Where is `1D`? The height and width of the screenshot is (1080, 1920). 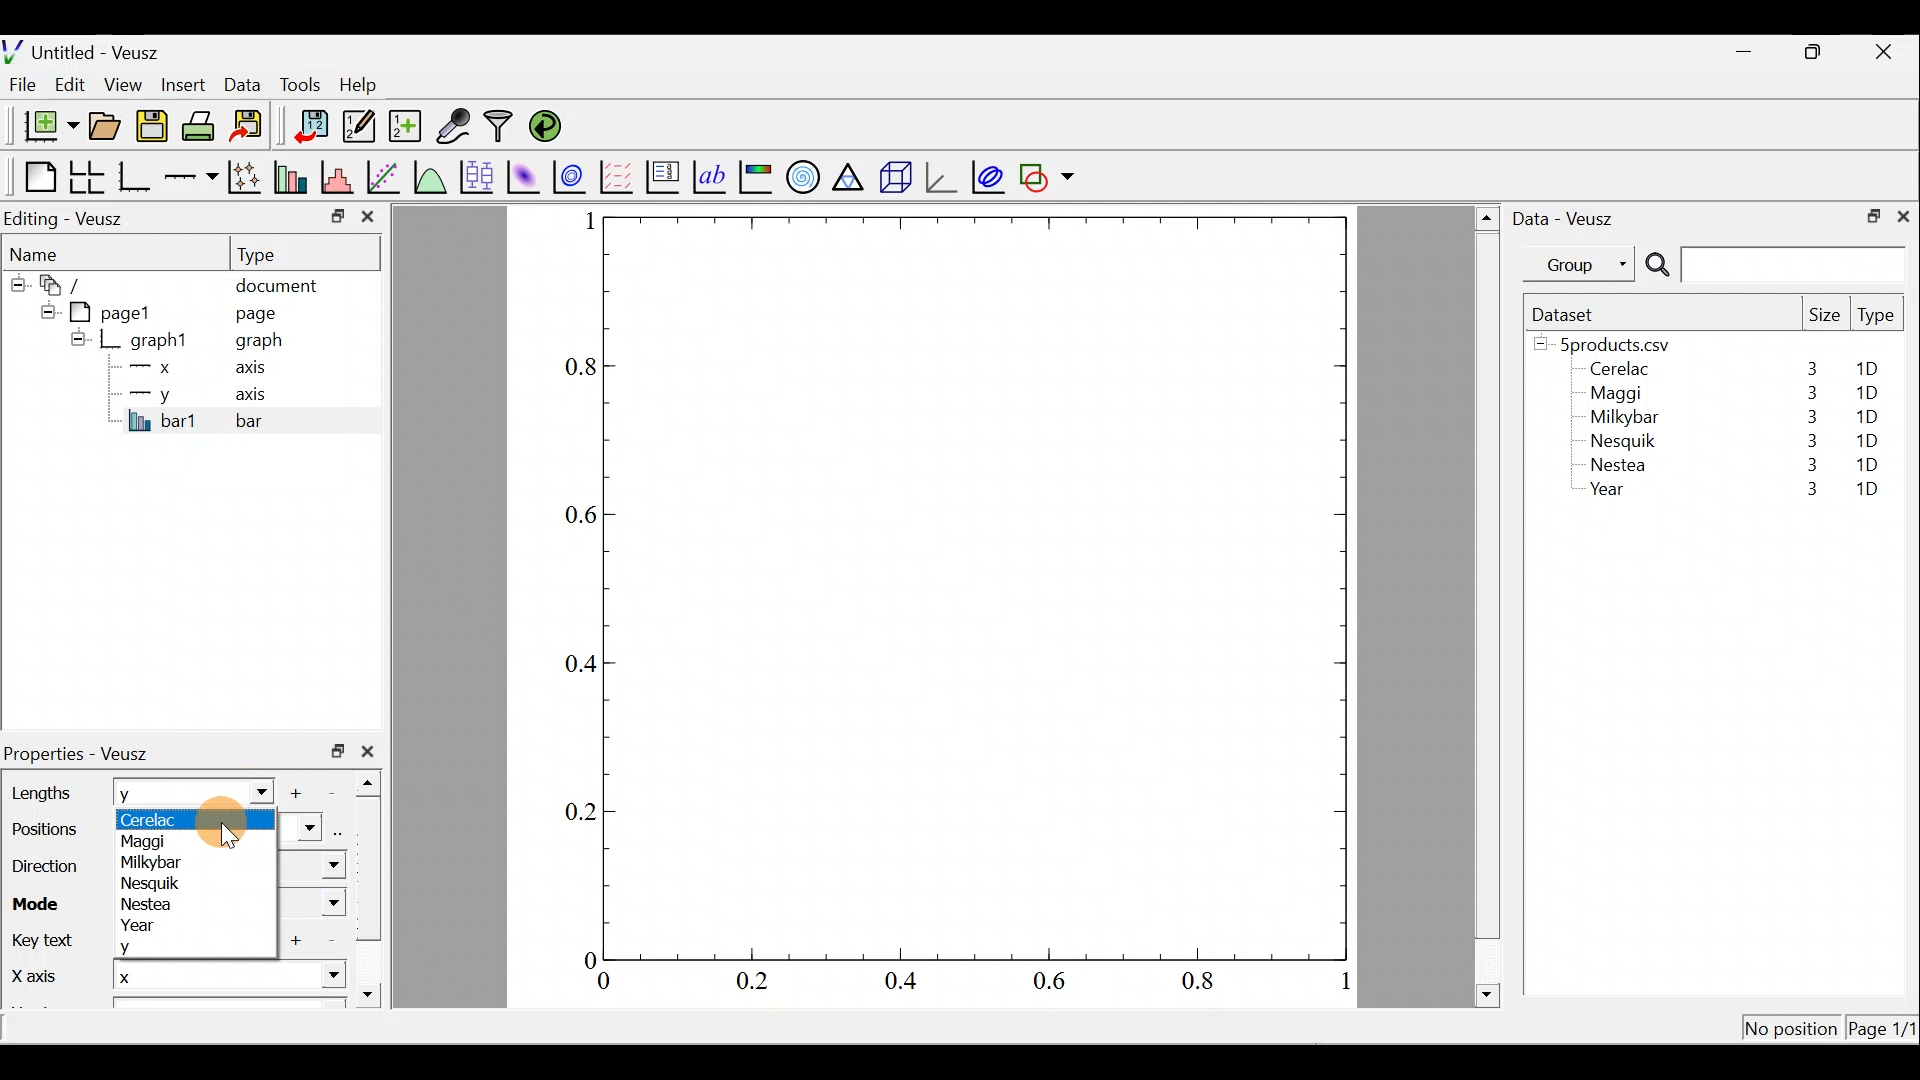
1D is located at coordinates (1862, 416).